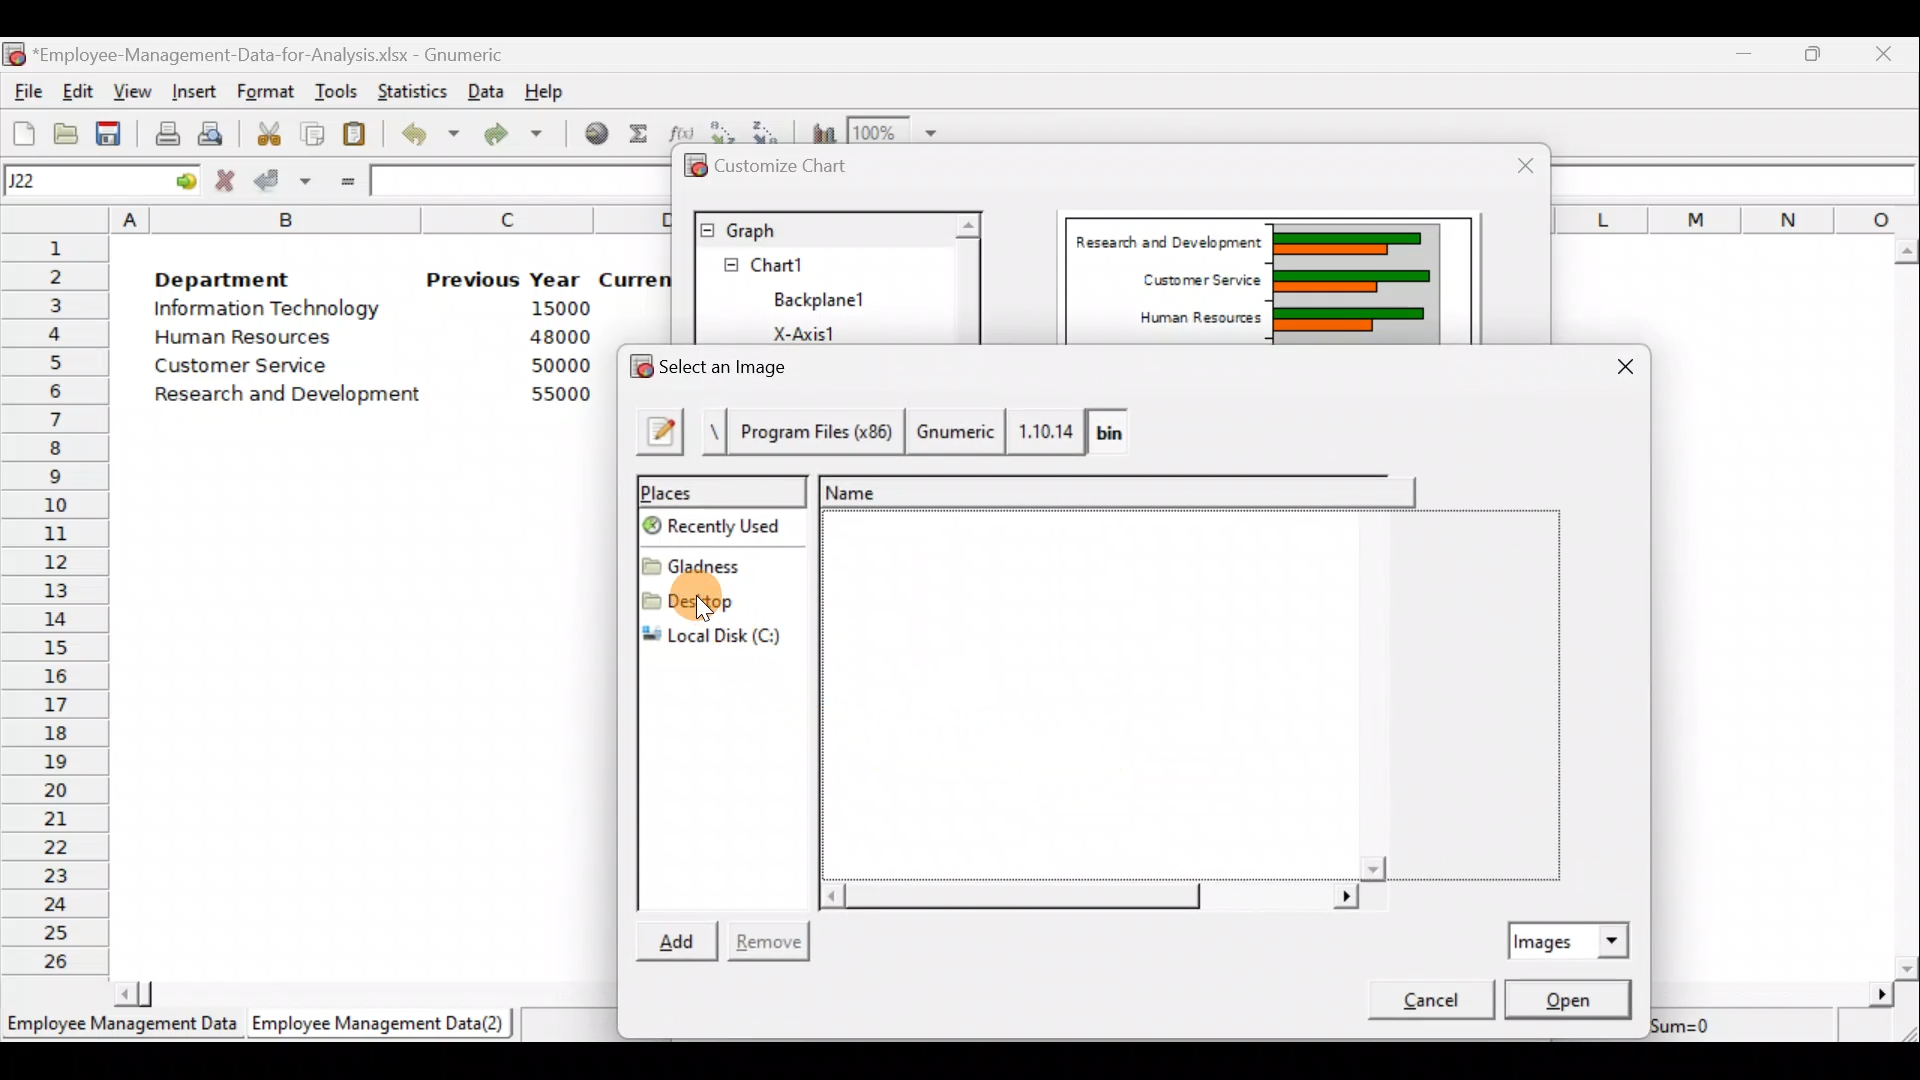  I want to click on Undo last action, so click(432, 138).